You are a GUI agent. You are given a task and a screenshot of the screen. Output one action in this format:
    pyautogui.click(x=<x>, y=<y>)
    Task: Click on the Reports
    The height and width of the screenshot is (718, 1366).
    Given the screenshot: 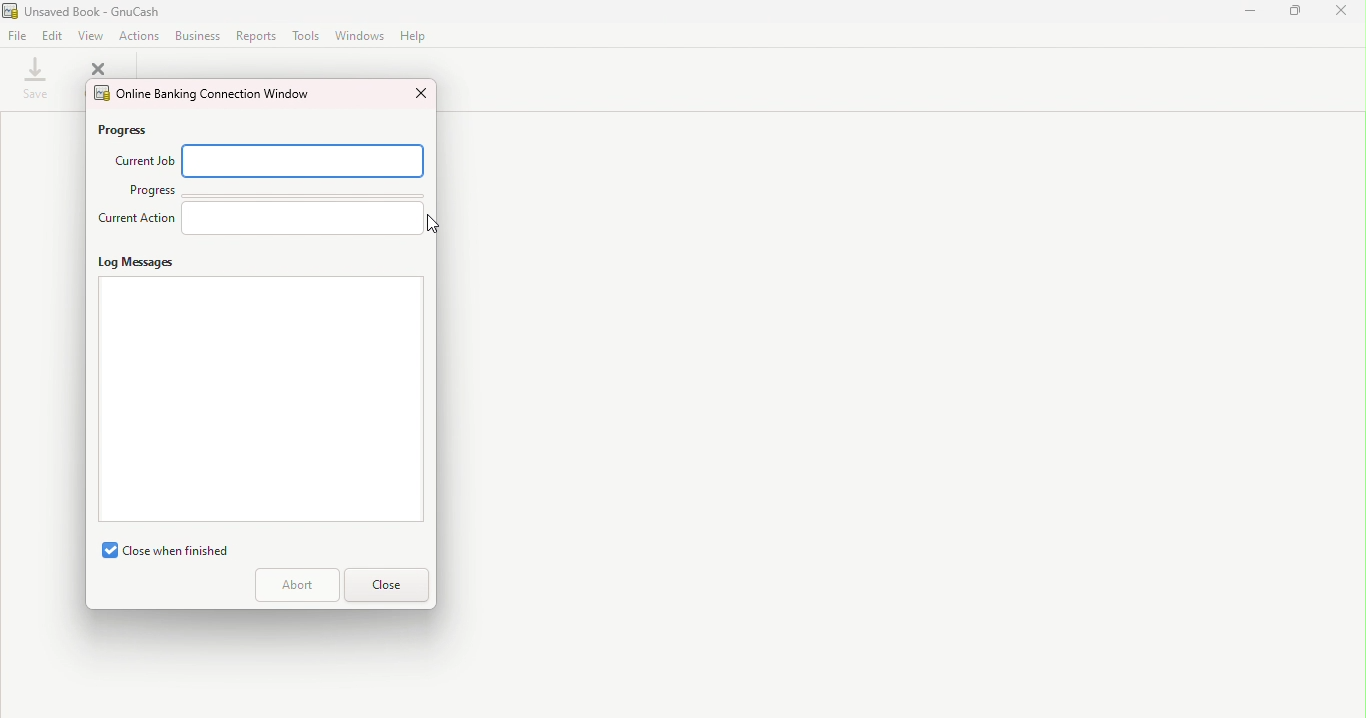 What is the action you would take?
    pyautogui.click(x=254, y=34)
    